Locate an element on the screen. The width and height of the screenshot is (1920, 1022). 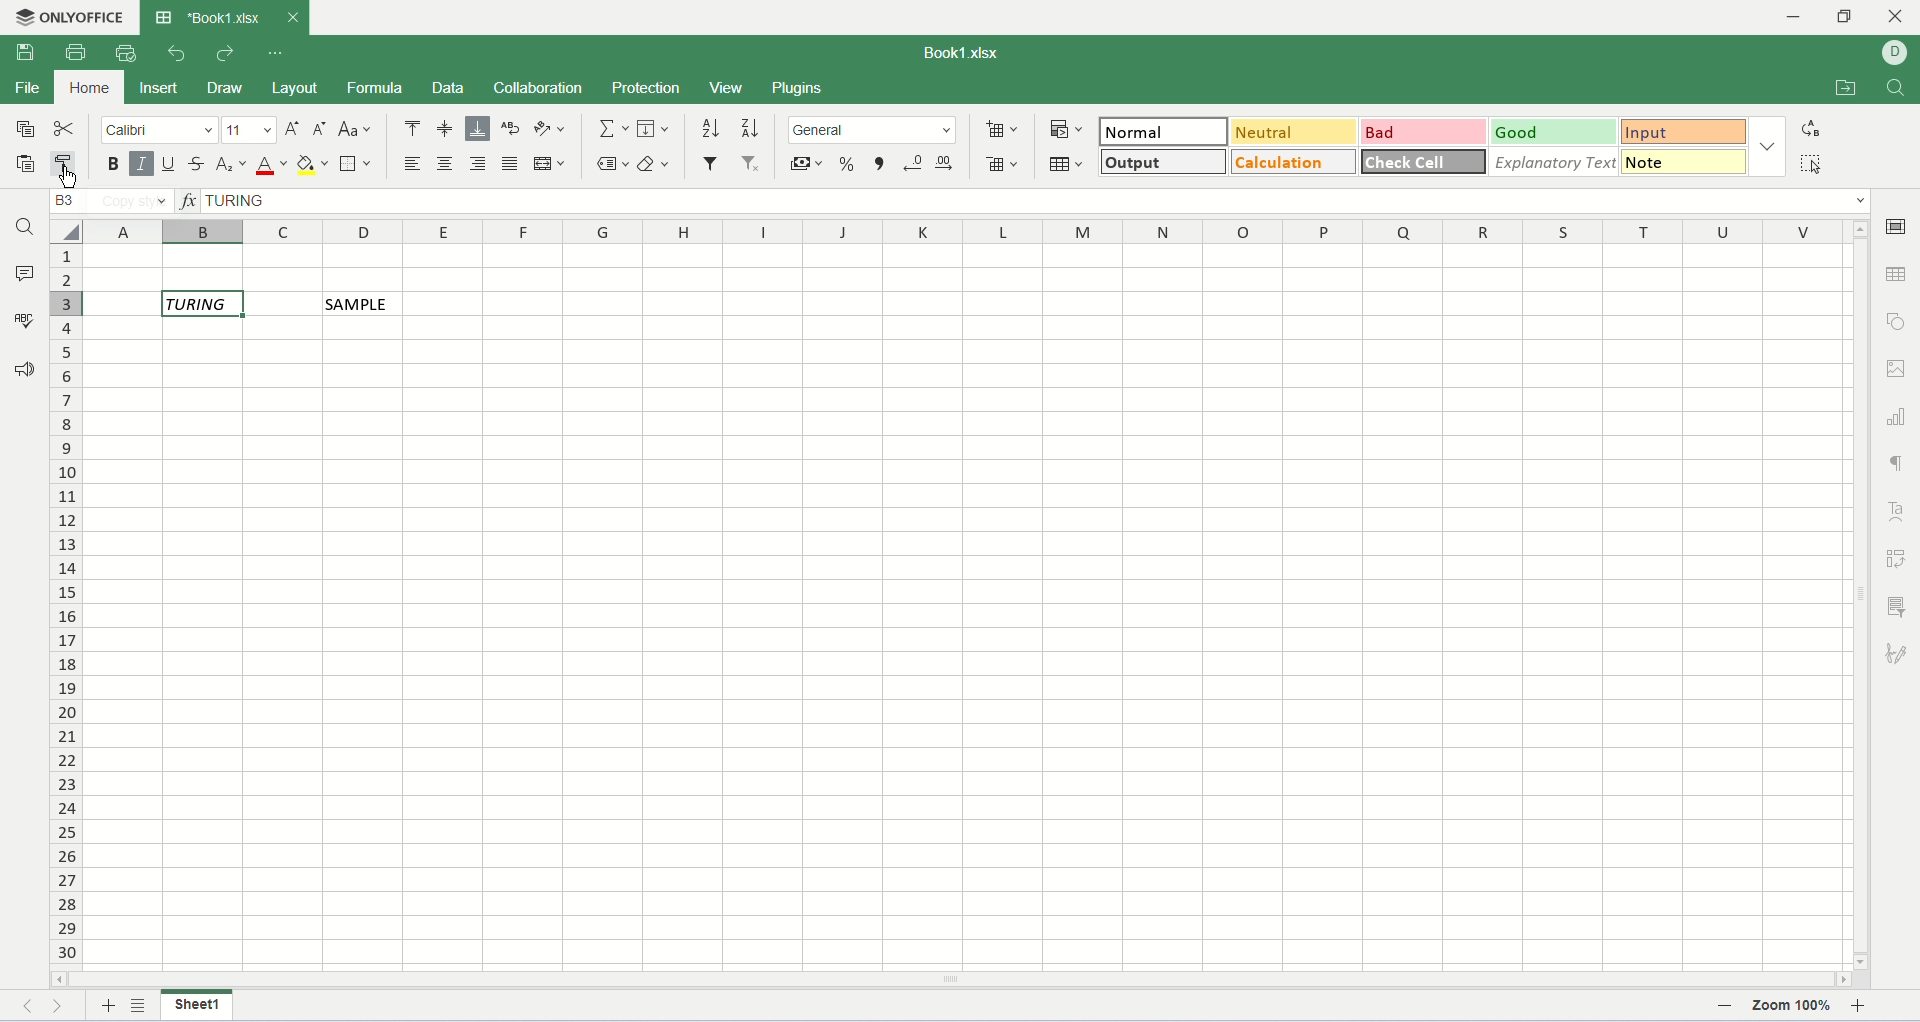
paragraph settings is located at coordinates (1898, 463).